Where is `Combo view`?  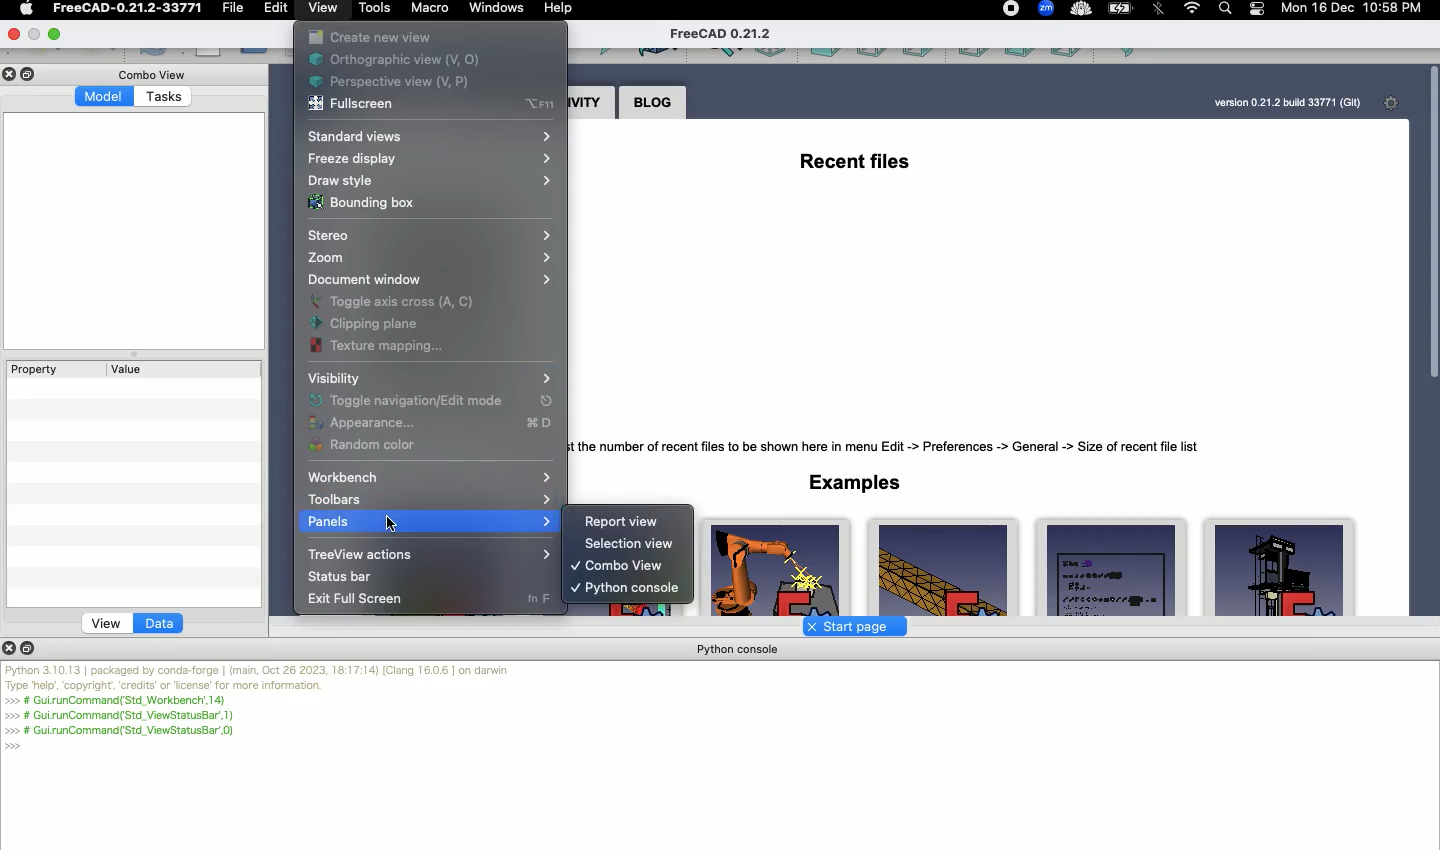
Combo view is located at coordinates (617, 566).